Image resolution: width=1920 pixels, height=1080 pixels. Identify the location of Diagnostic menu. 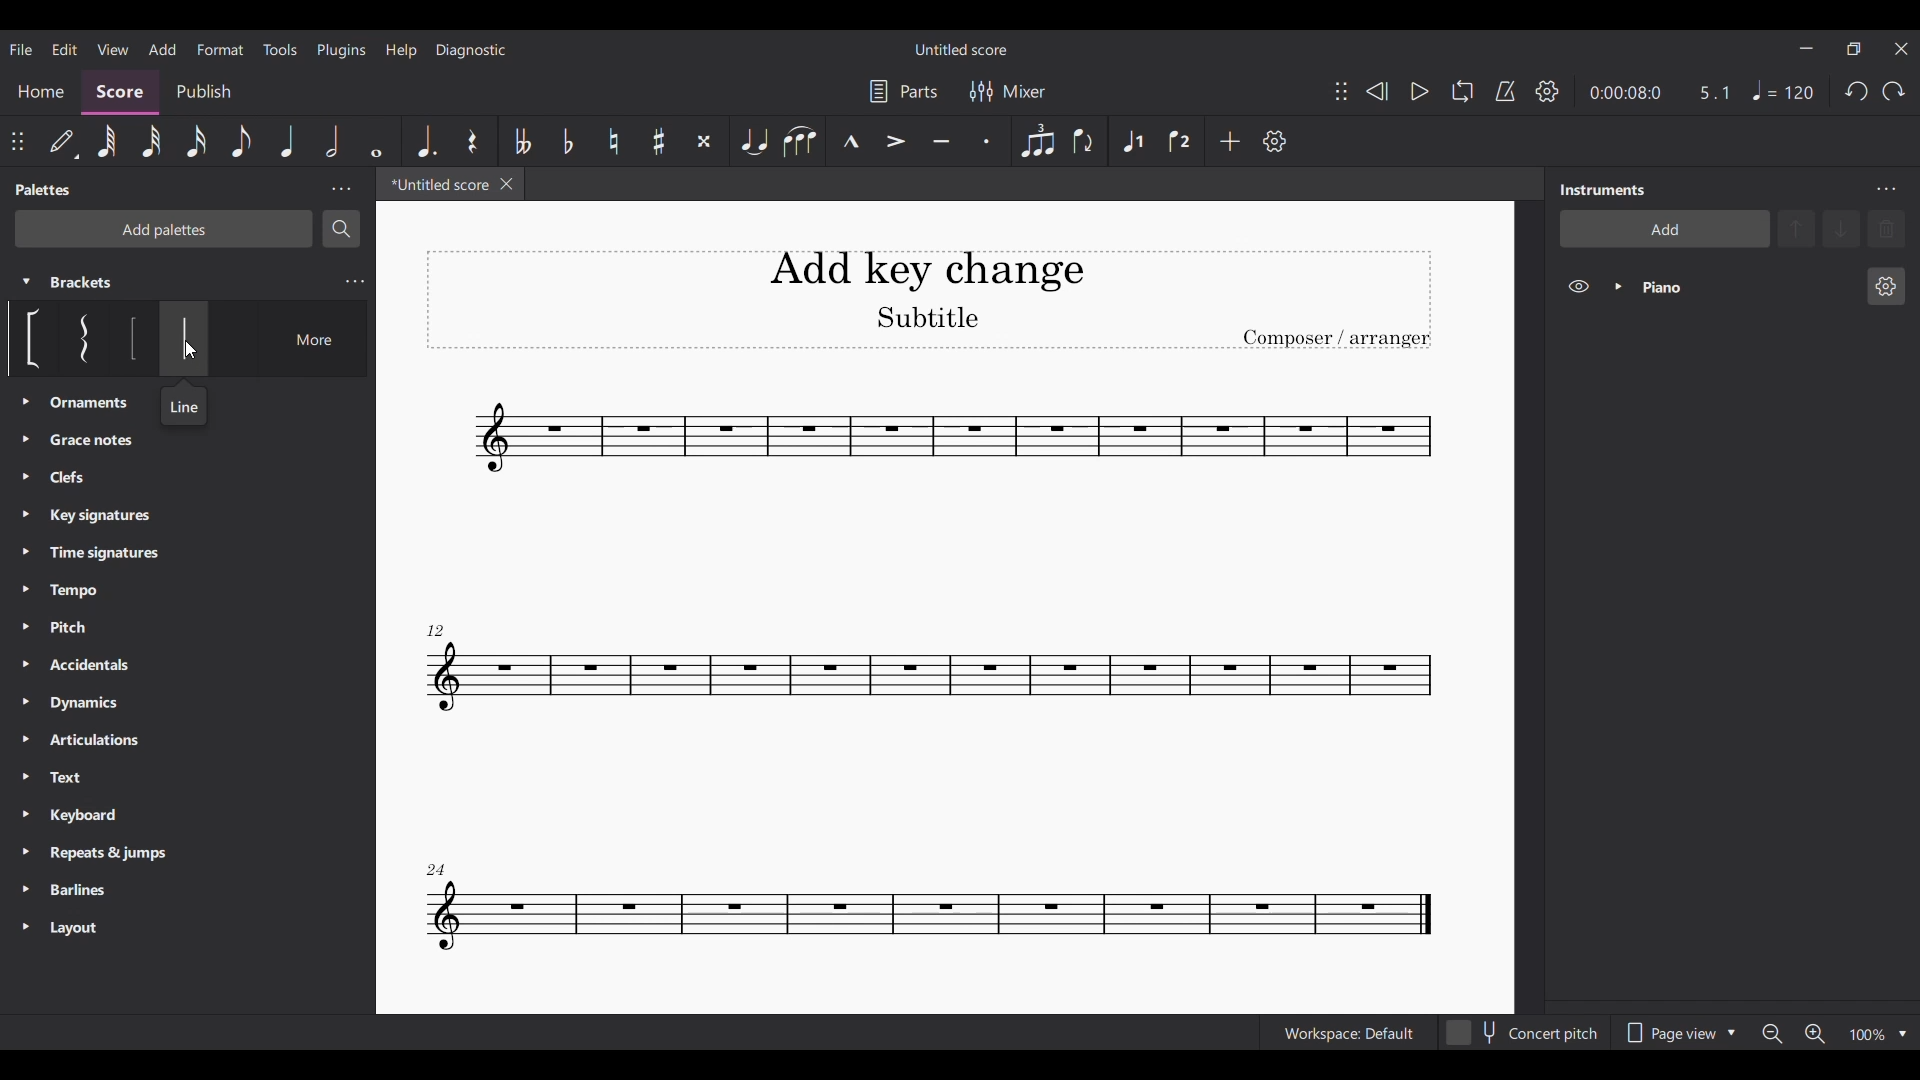
(472, 51).